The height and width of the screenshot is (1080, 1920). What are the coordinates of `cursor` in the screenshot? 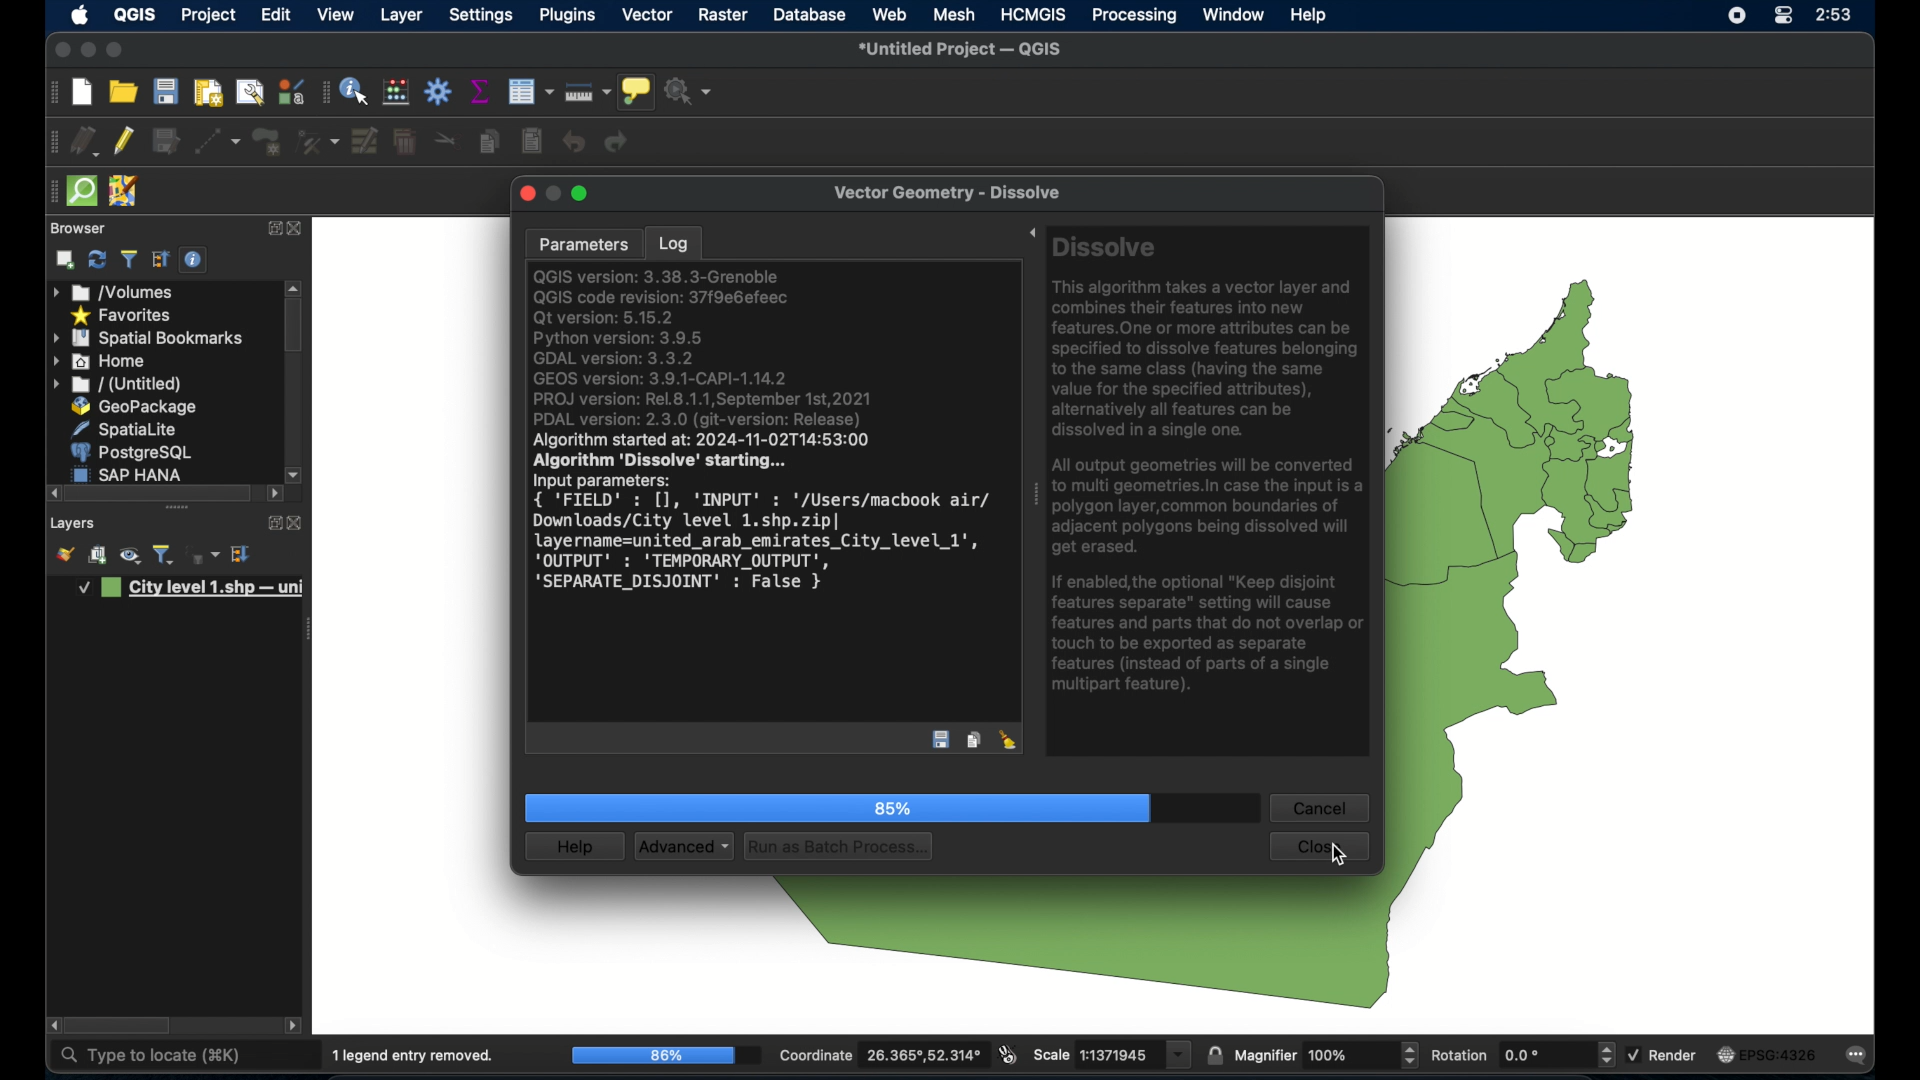 It's located at (1339, 852).